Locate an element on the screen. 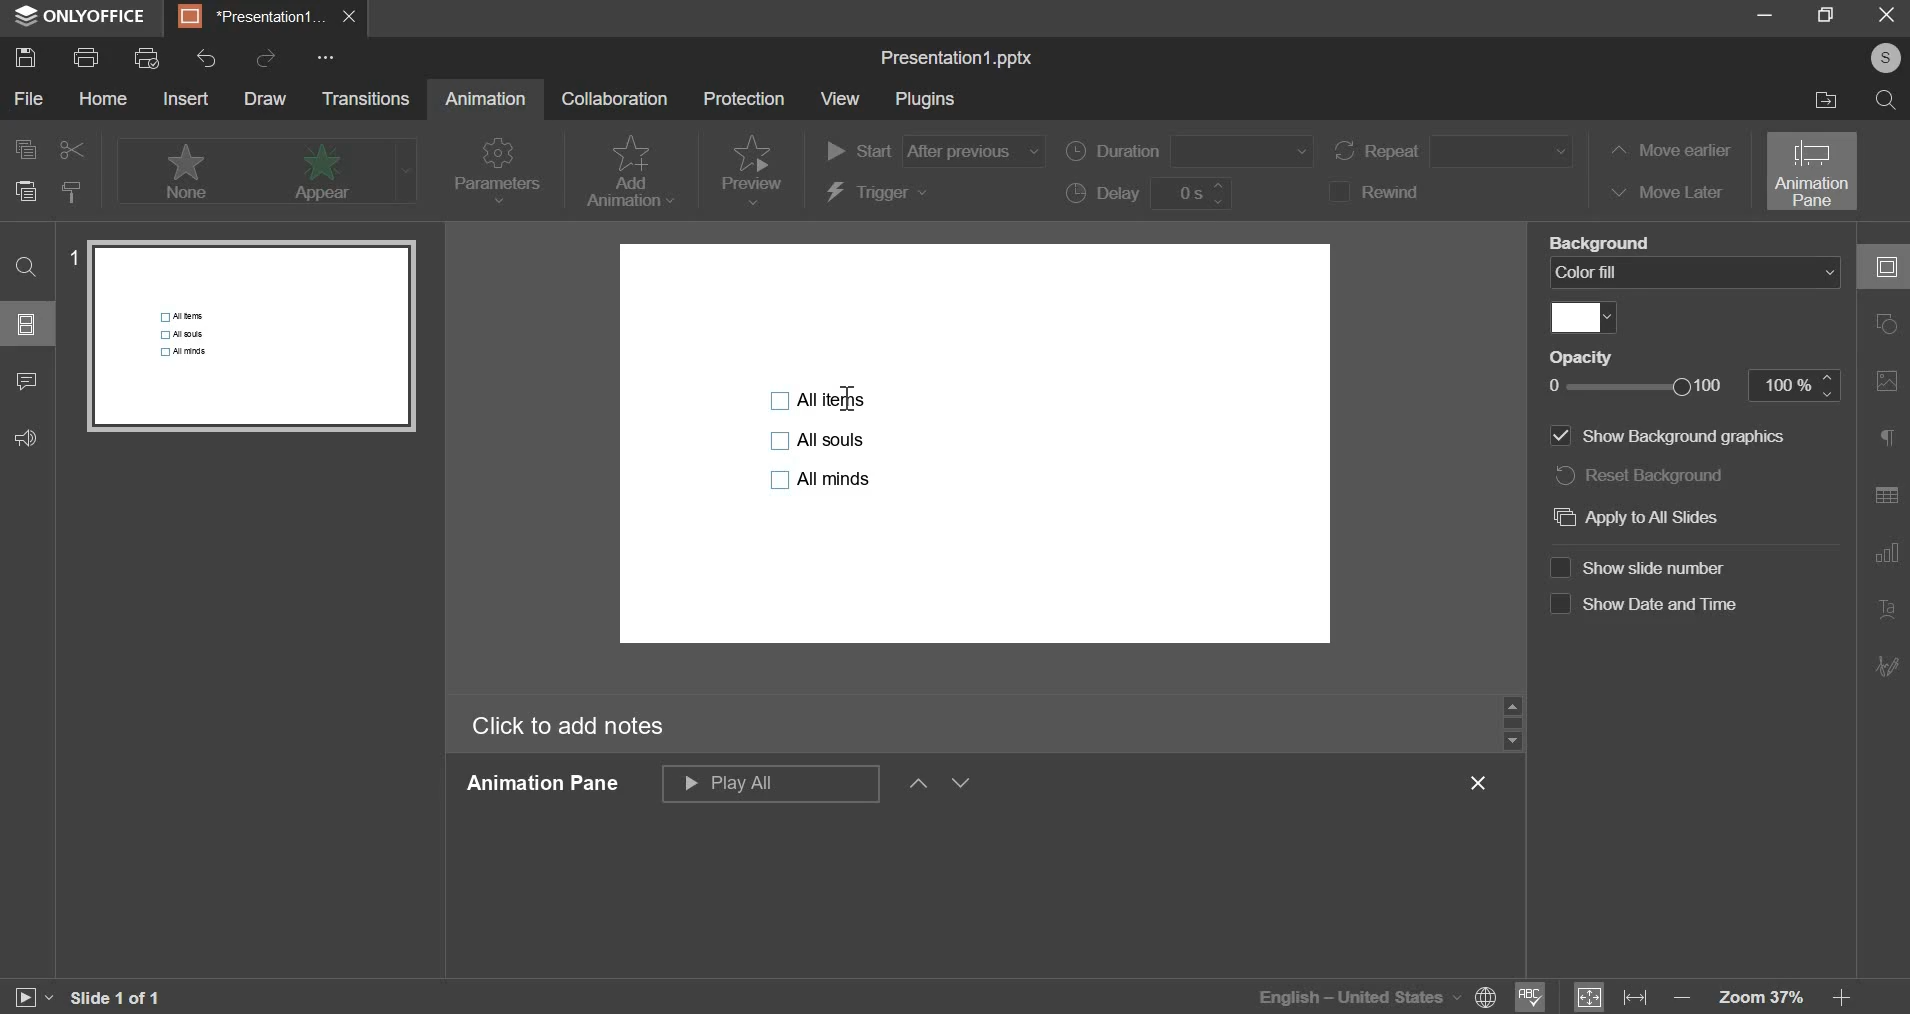 This screenshot has height=1014, width=1910. redo is located at coordinates (264, 56).